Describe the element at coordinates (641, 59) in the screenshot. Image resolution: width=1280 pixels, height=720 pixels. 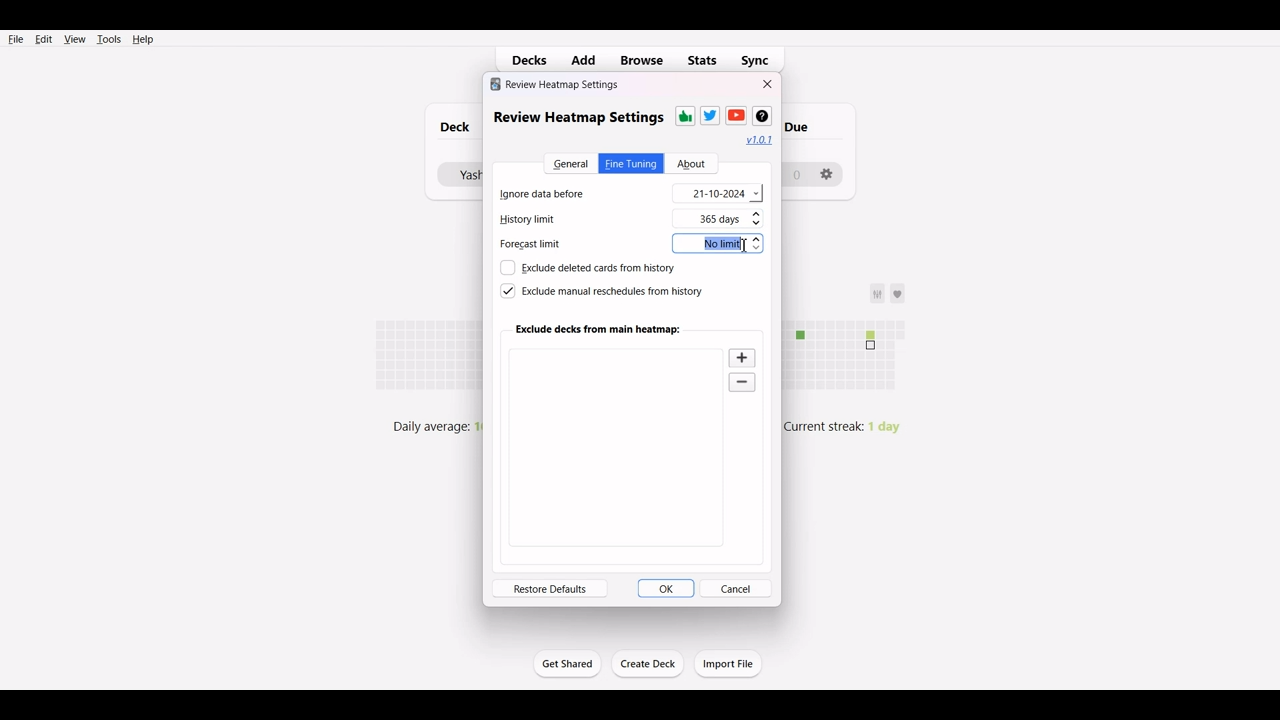
I see `Browse` at that location.